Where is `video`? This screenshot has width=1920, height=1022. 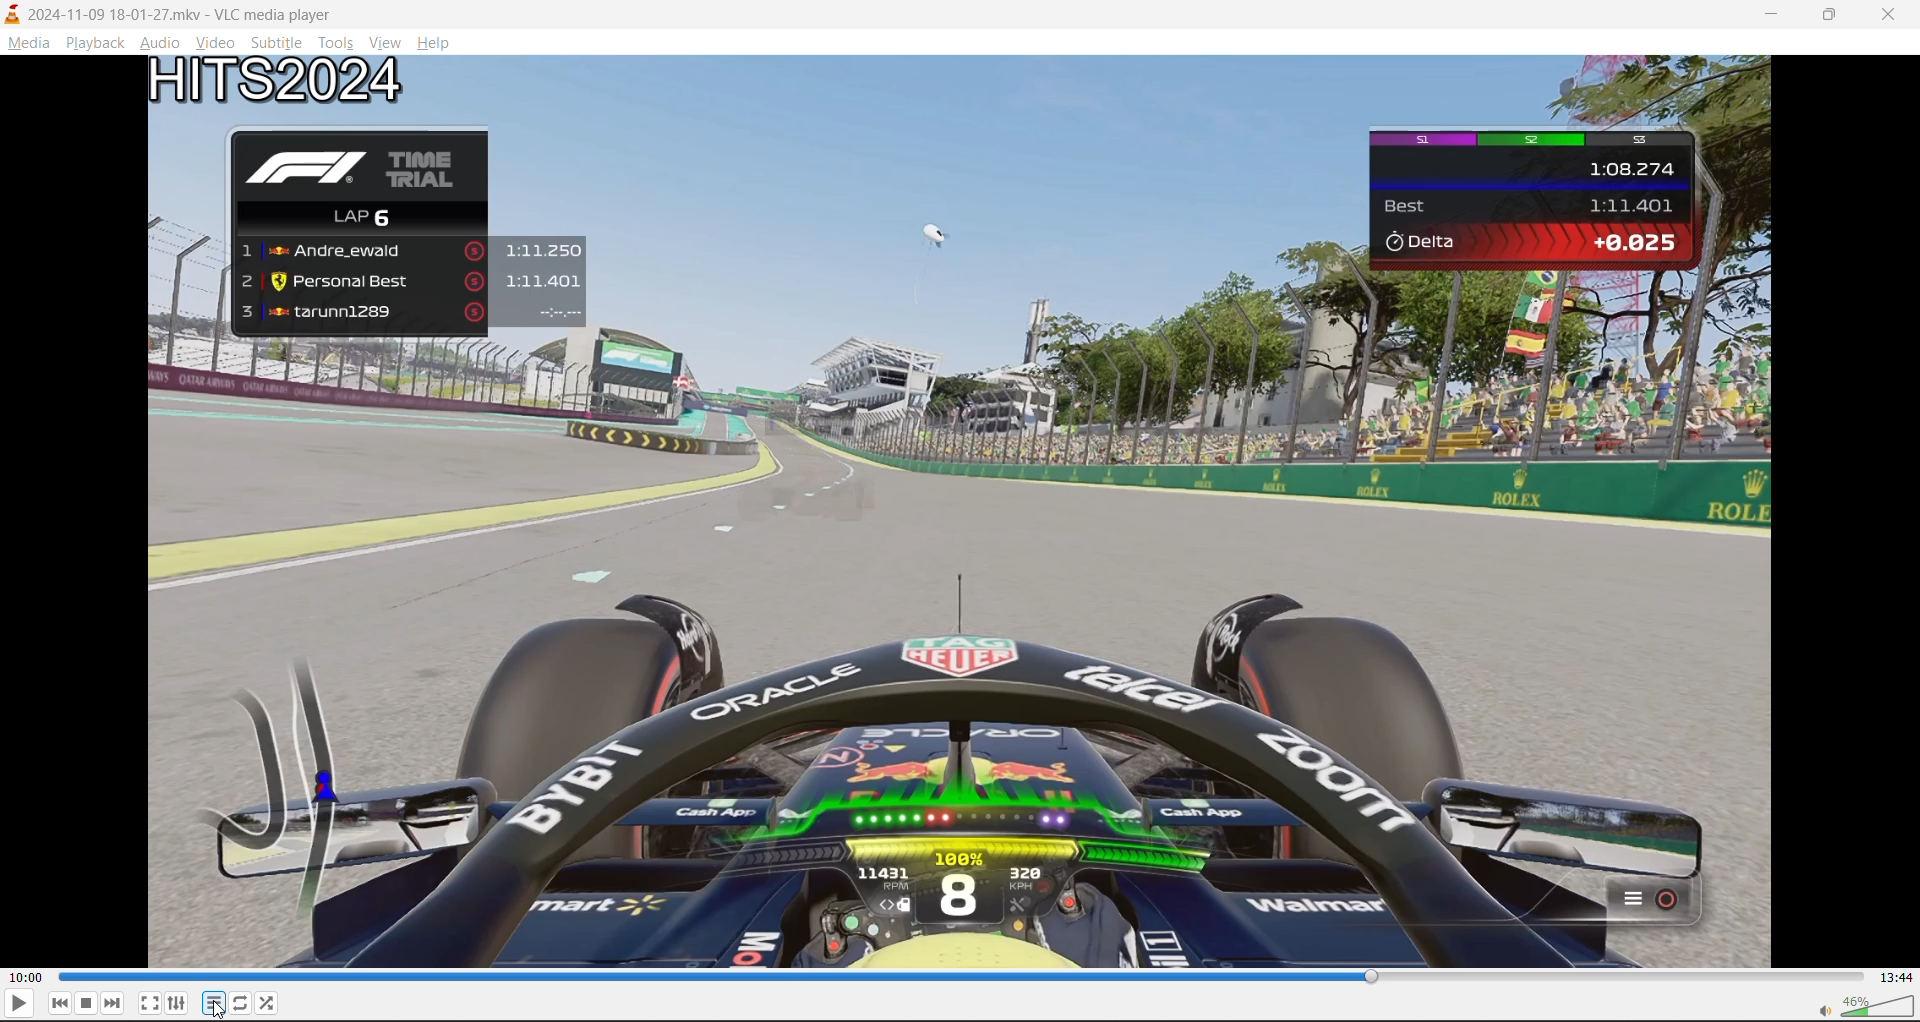
video is located at coordinates (219, 42).